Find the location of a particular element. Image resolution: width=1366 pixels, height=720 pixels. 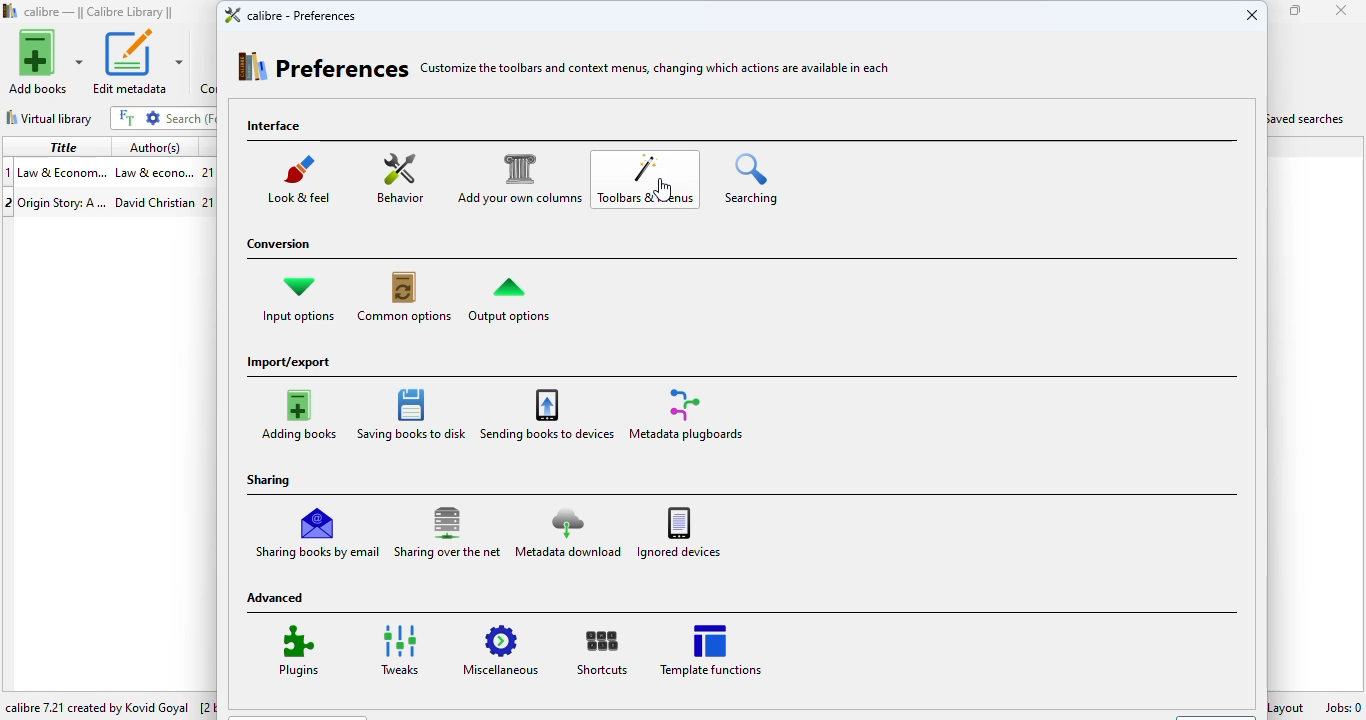

metadata download is located at coordinates (568, 529).